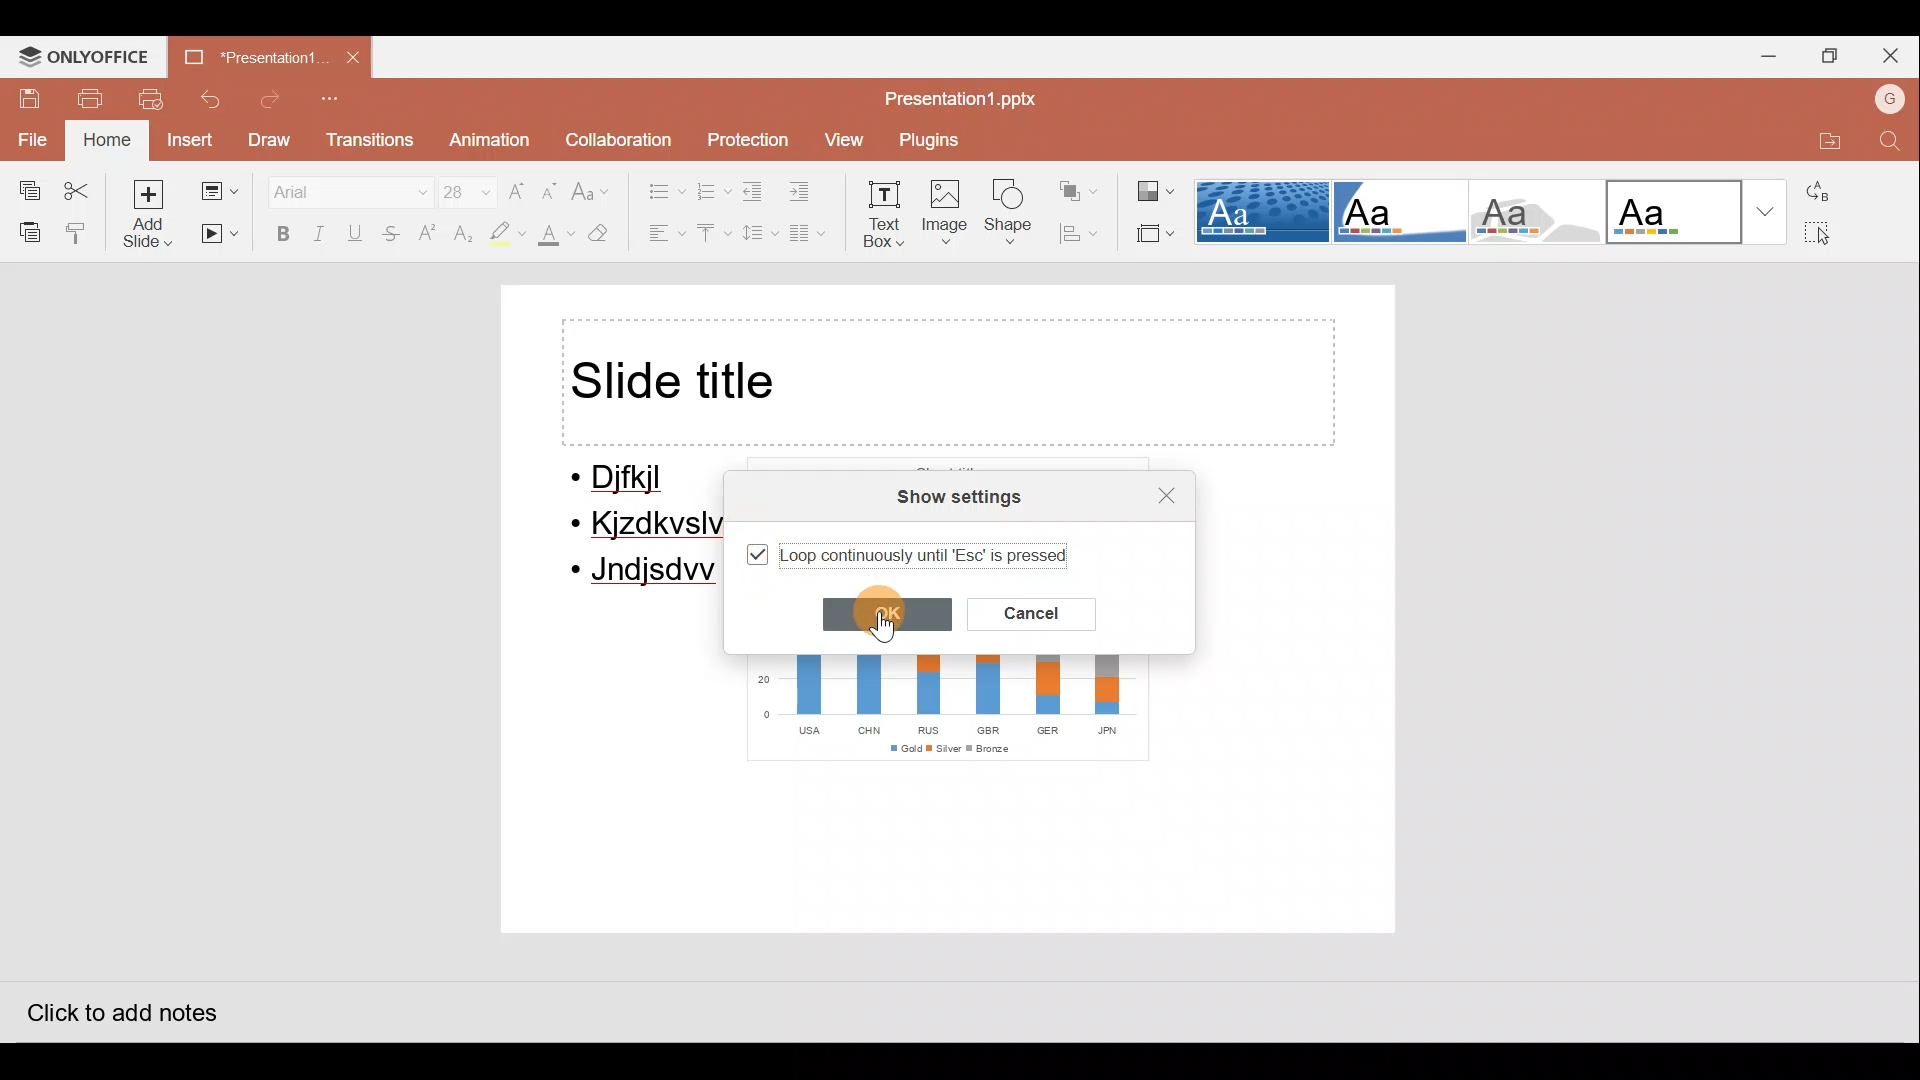  What do you see at coordinates (1890, 52) in the screenshot?
I see `Close` at bounding box center [1890, 52].